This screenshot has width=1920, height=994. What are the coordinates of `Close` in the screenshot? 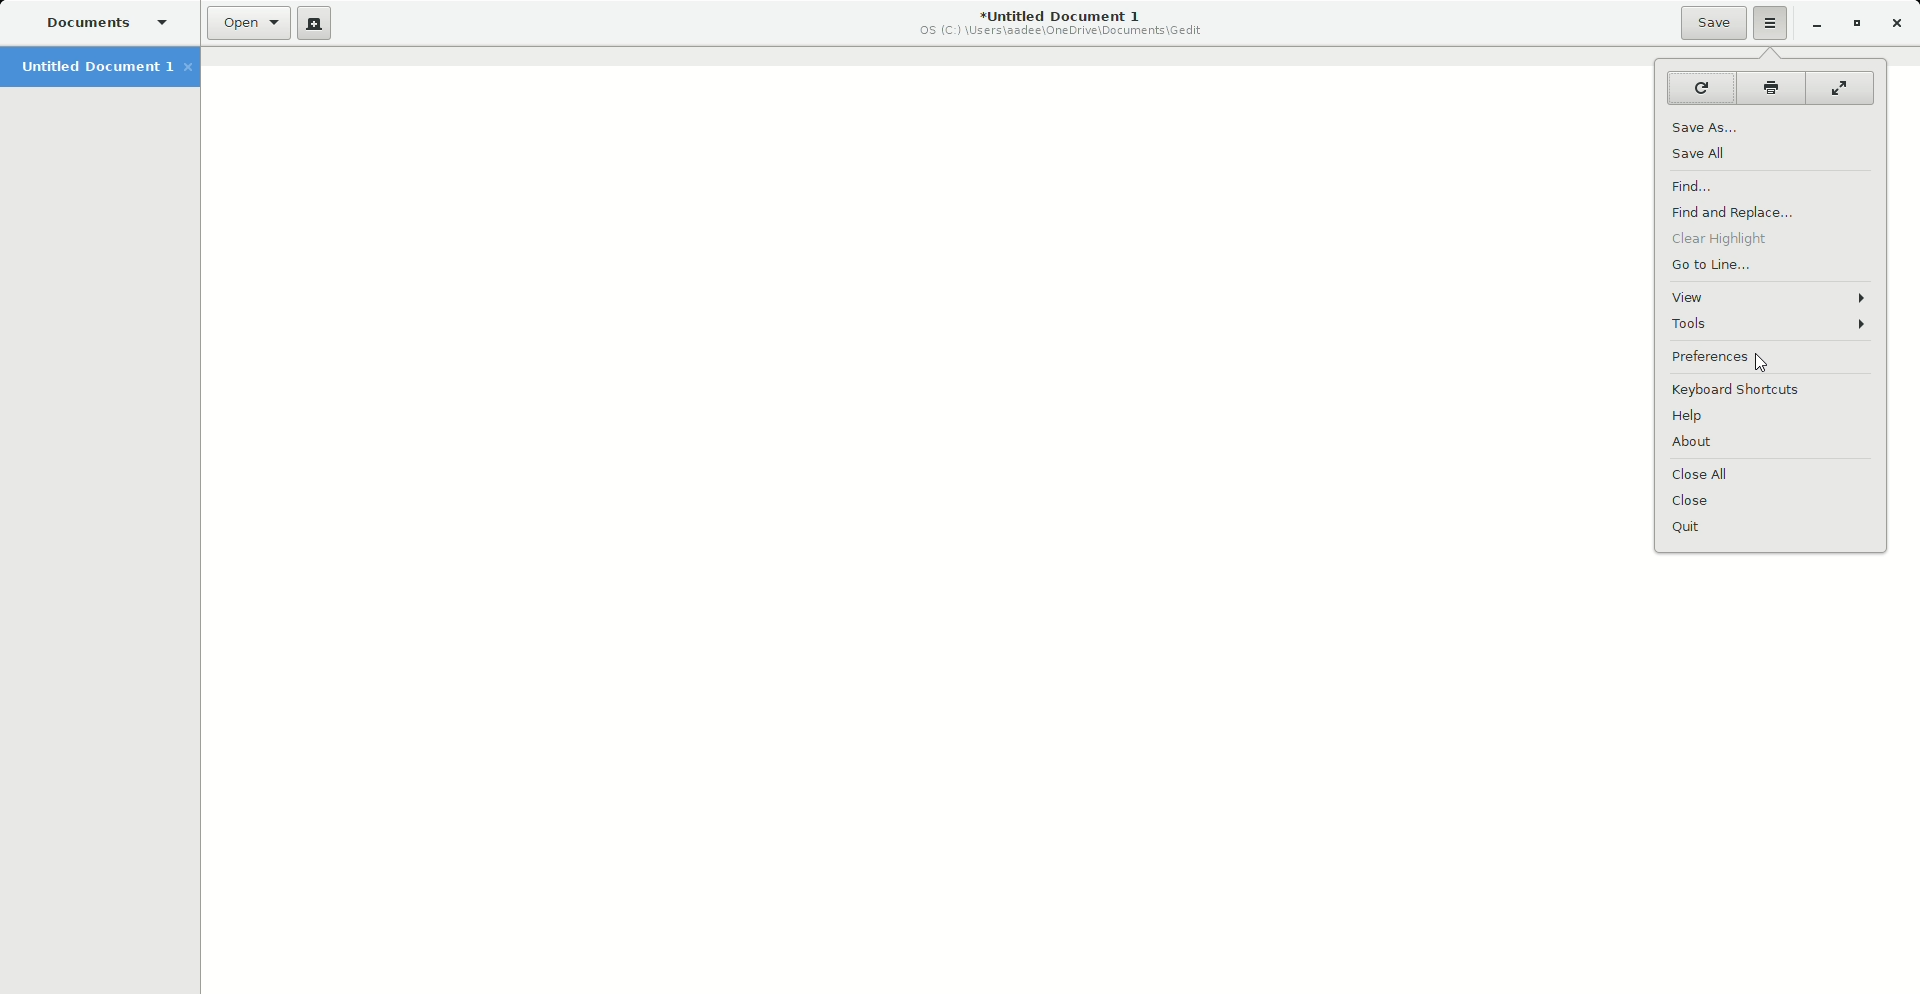 It's located at (1692, 501).